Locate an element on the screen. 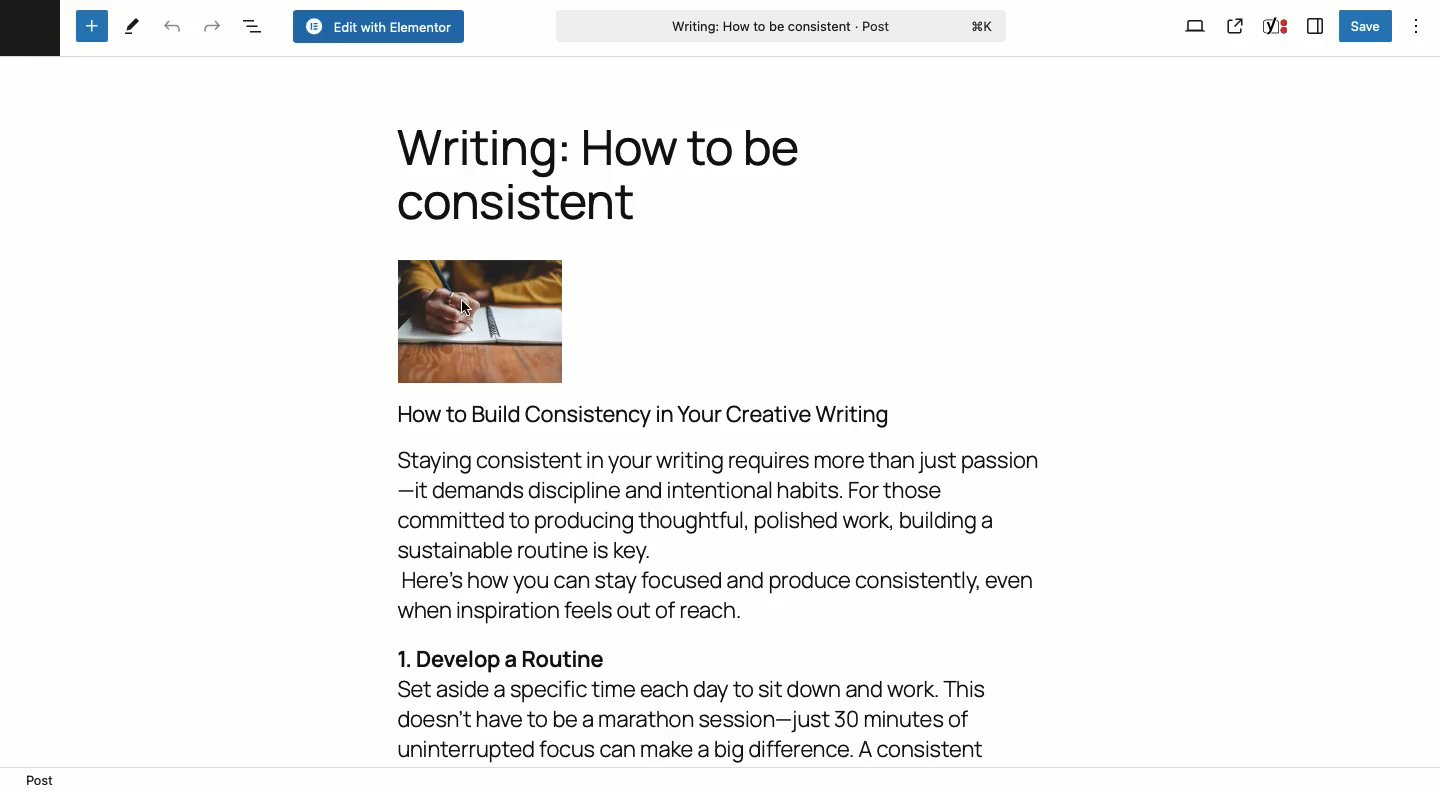 The image size is (1440, 792). Add new block is located at coordinates (91, 25).